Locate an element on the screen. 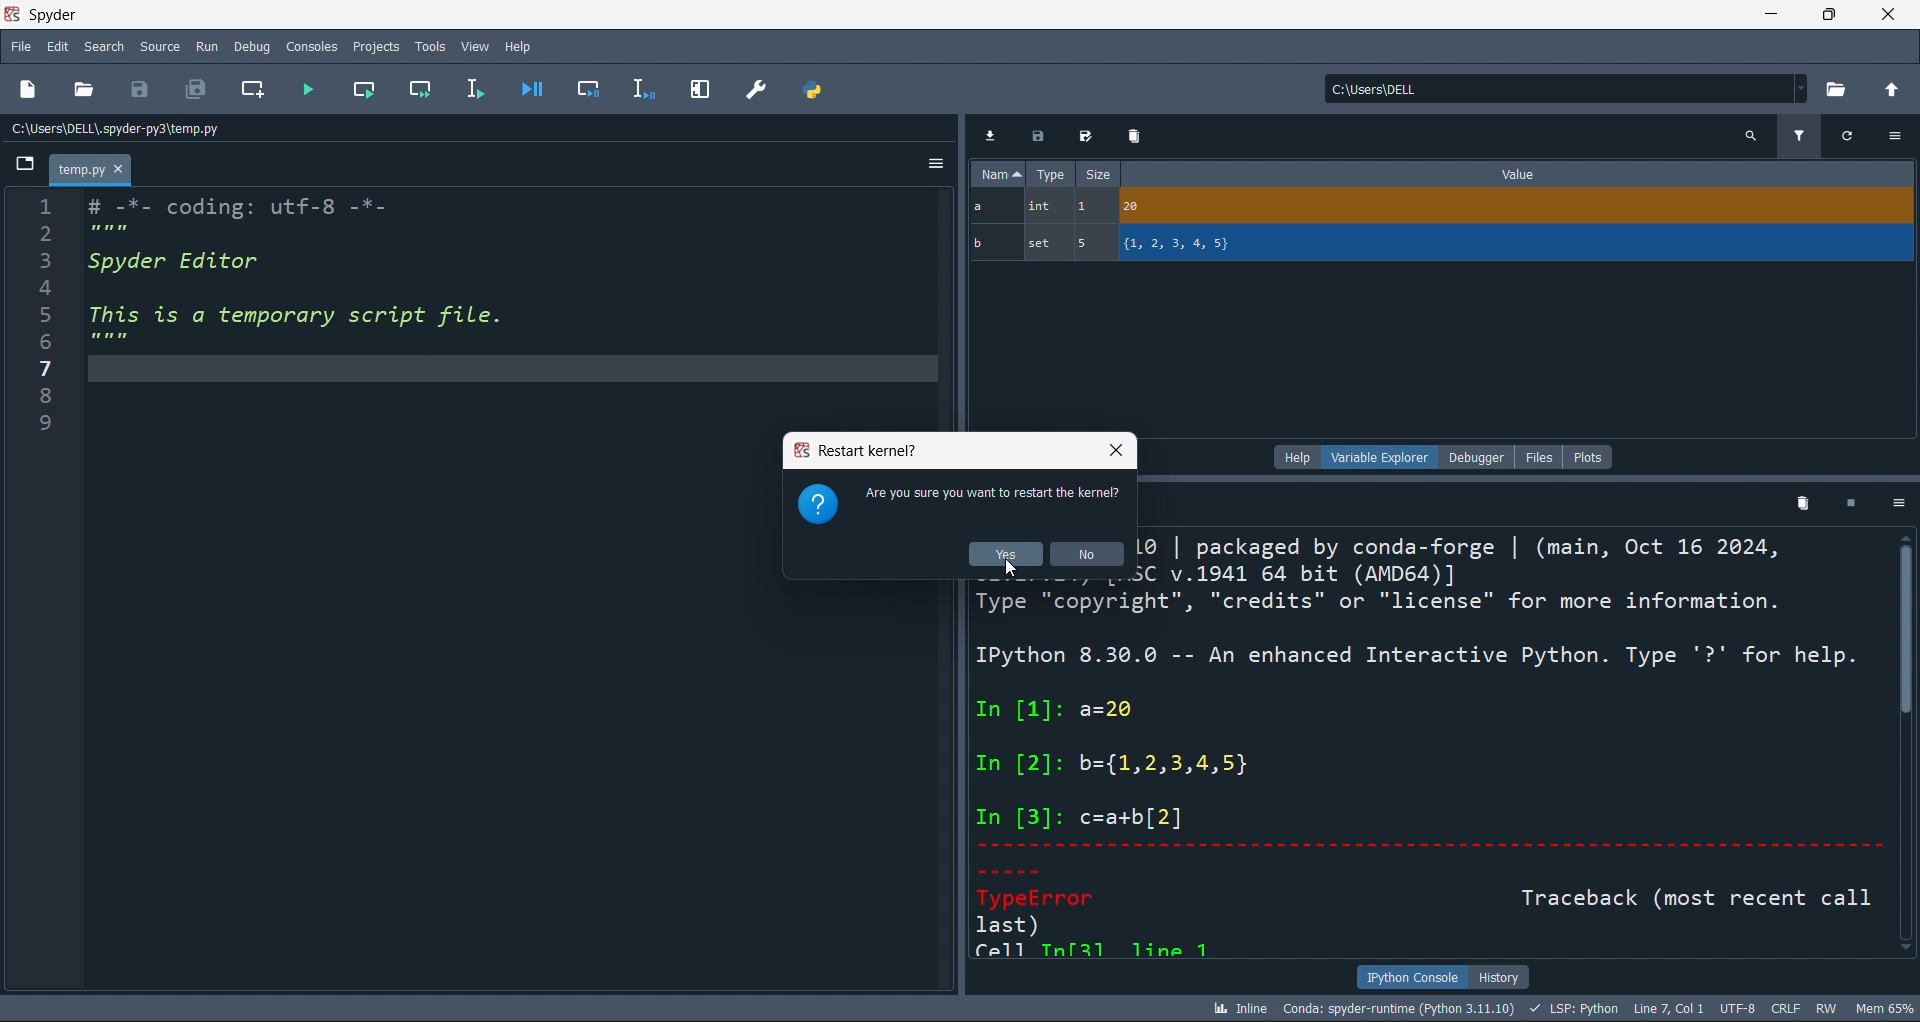 The width and height of the screenshot is (1920, 1022). no is located at coordinates (1088, 554).